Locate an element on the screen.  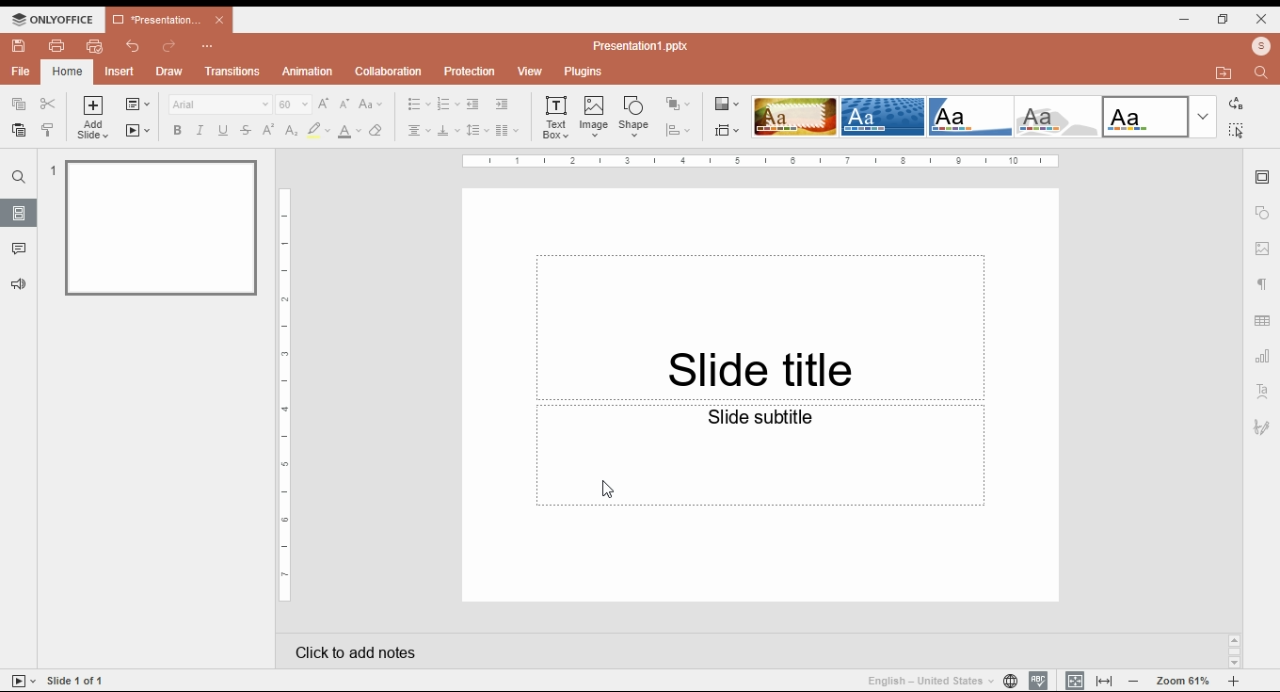
slide them option is located at coordinates (795, 116).